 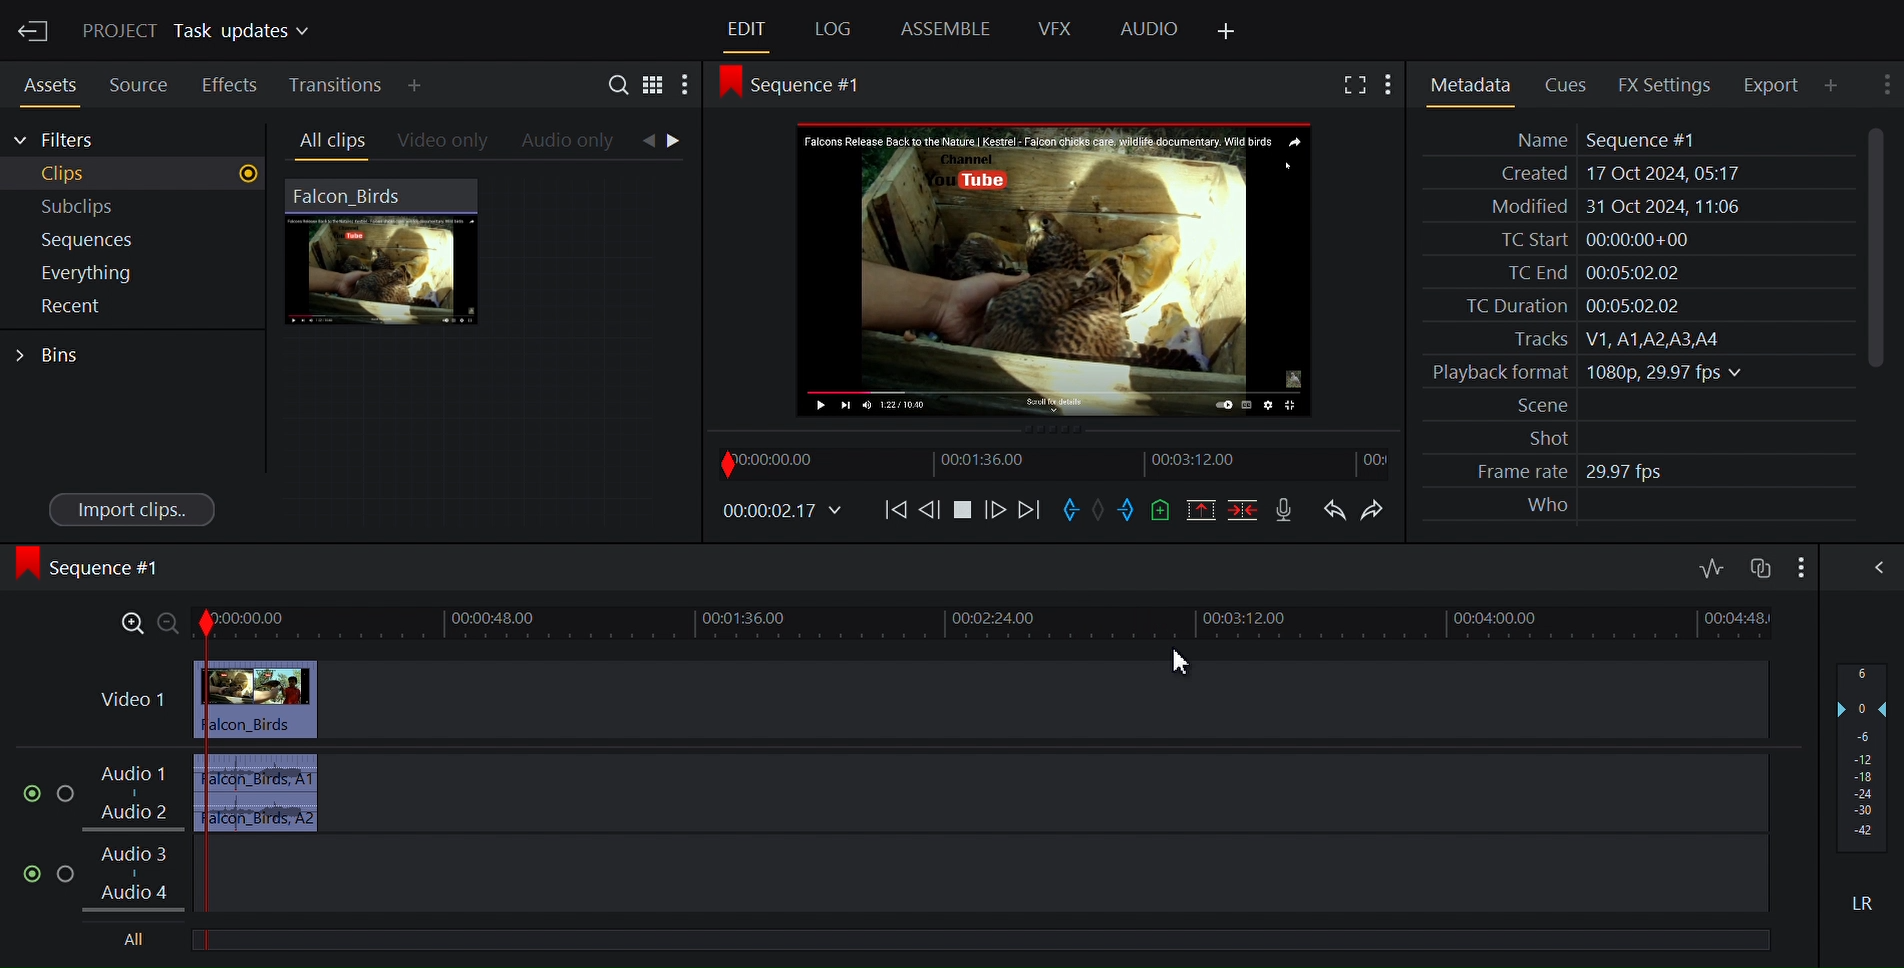 I want to click on Add Panel, so click(x=1231, y=28).